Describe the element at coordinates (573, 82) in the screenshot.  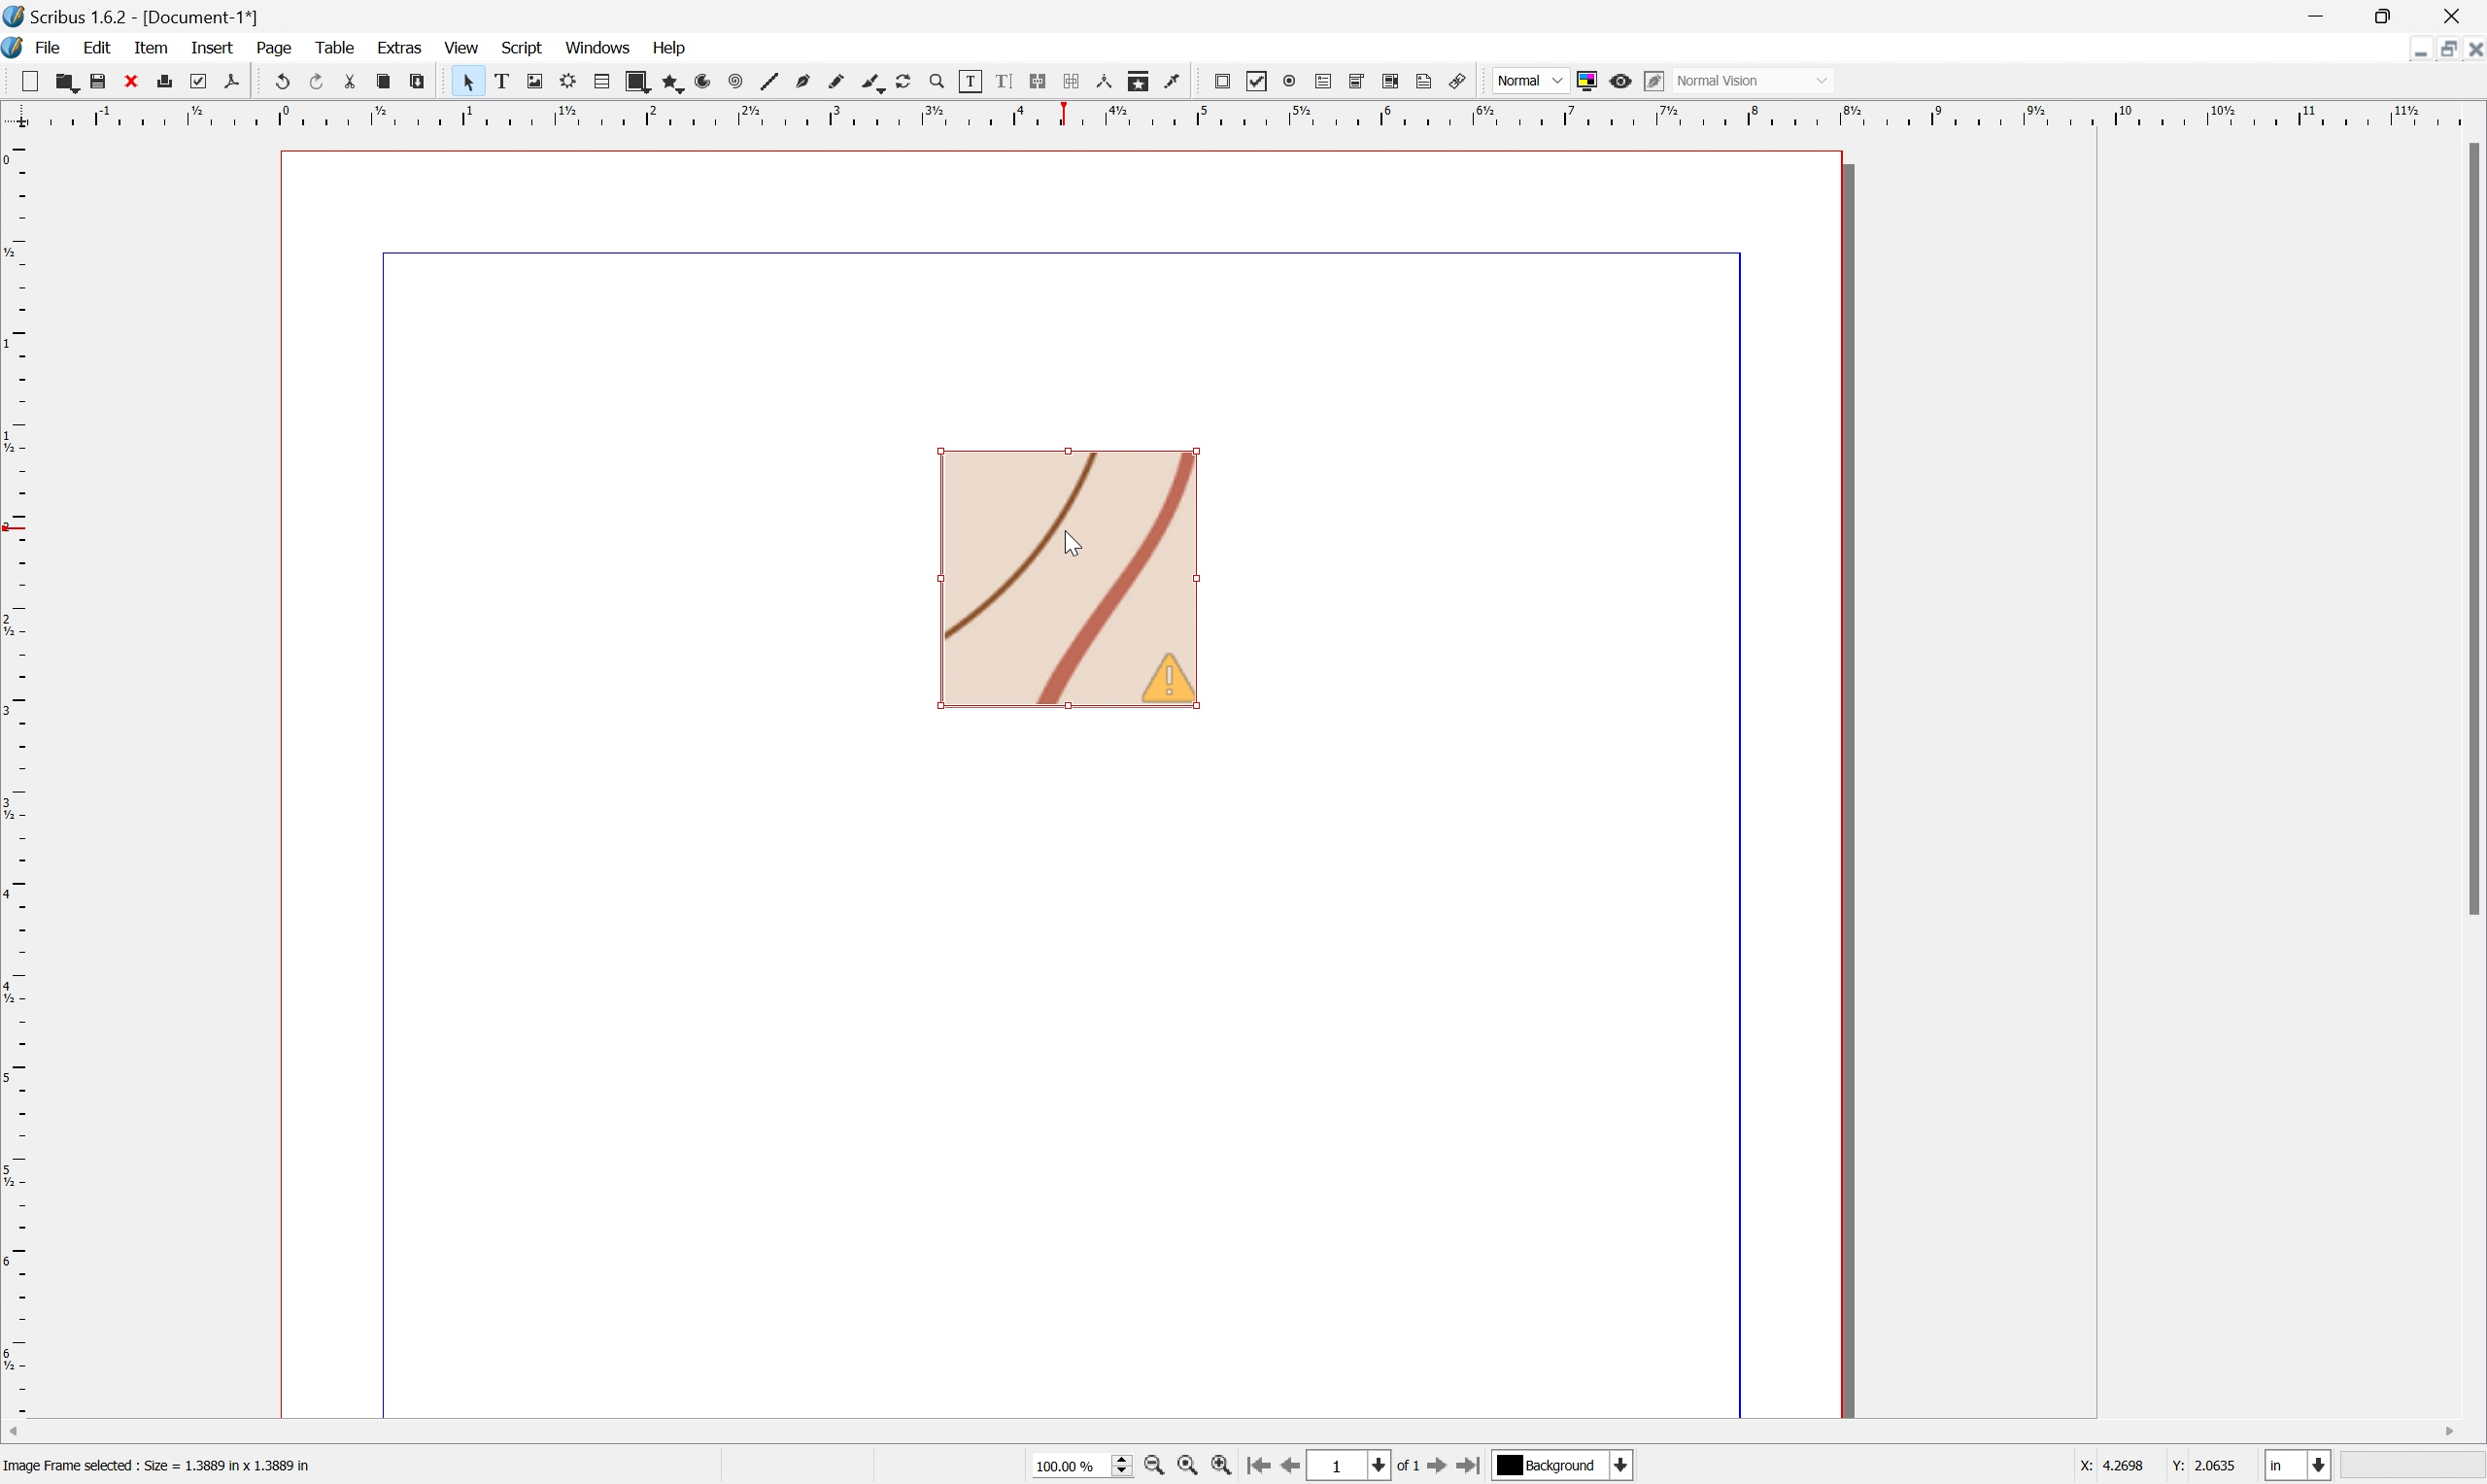
I see `Render frame` at that location.